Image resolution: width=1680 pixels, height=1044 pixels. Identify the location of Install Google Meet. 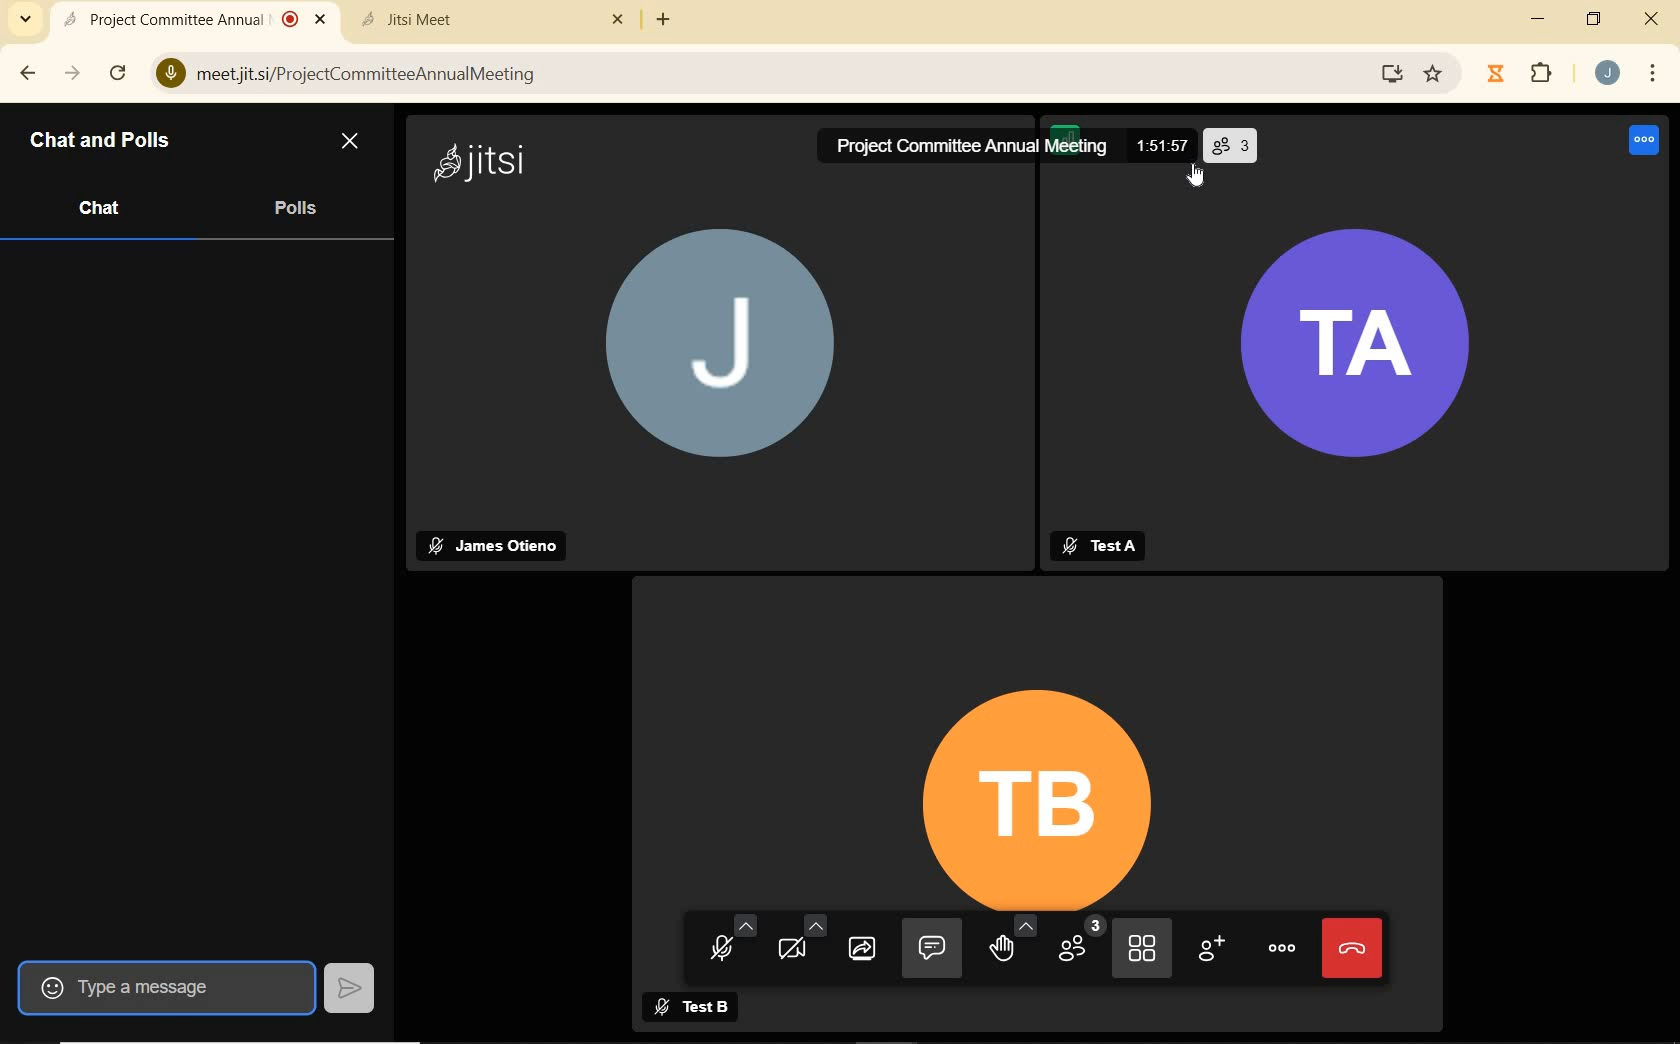
(1388, 76).